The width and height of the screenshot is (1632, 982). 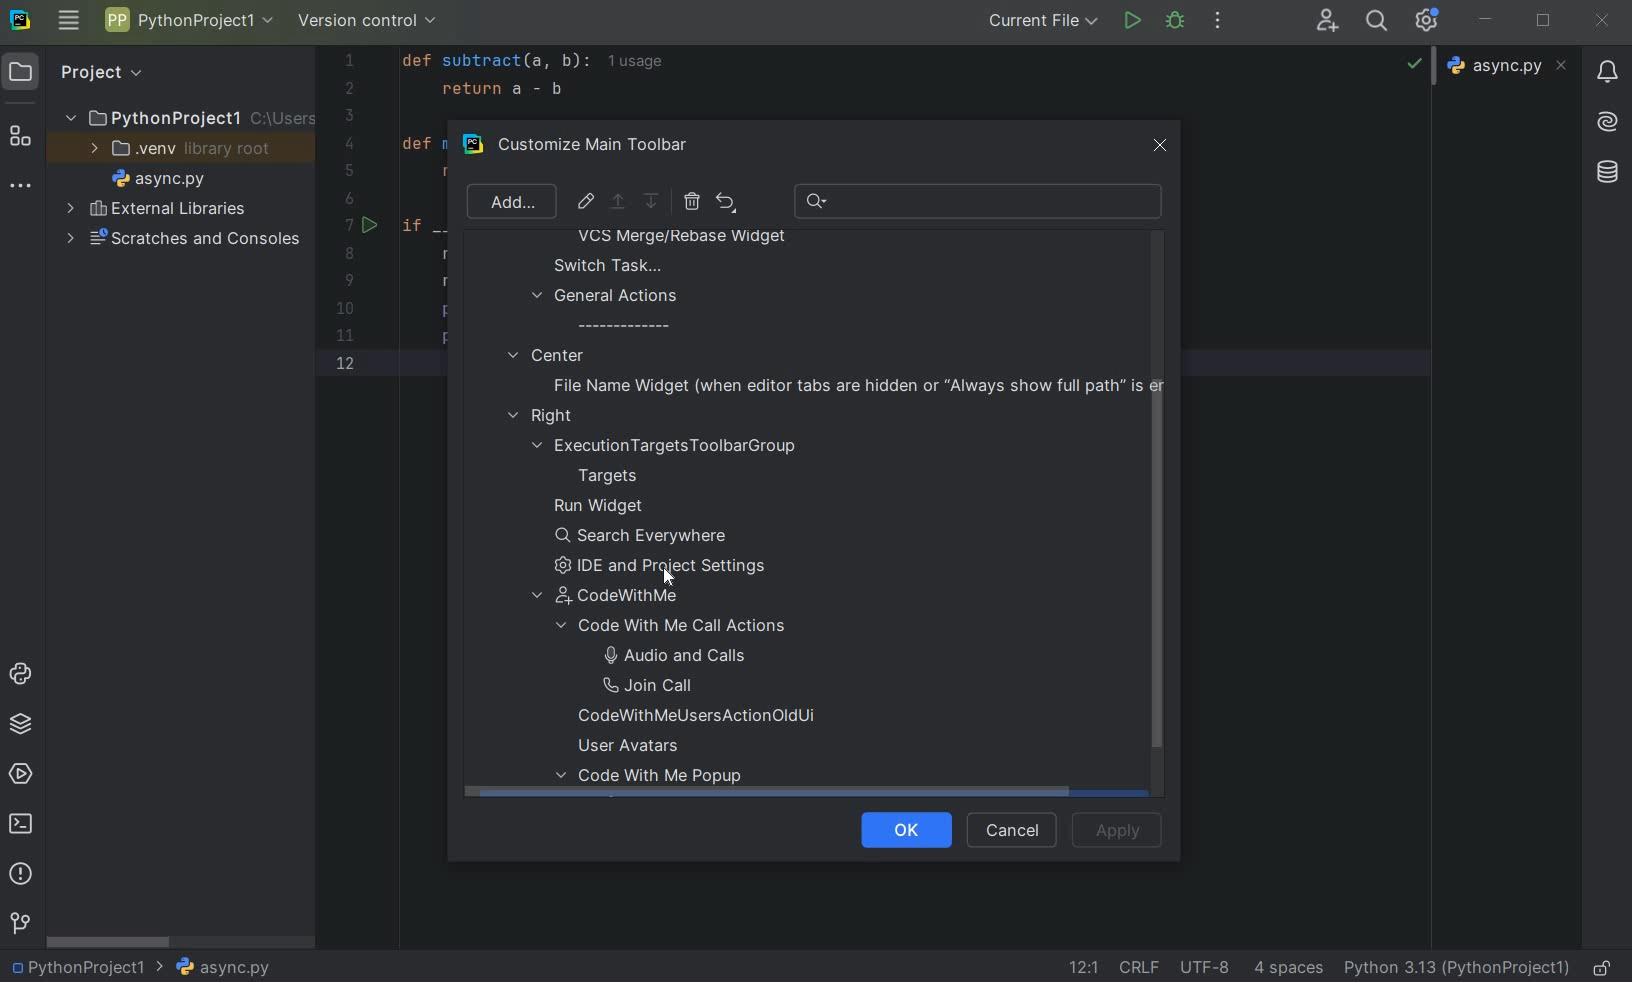 What do you see at coordinates (67, 22) in the screenshot?
I see `MAIN MENU` at bounding box center [67, 22].